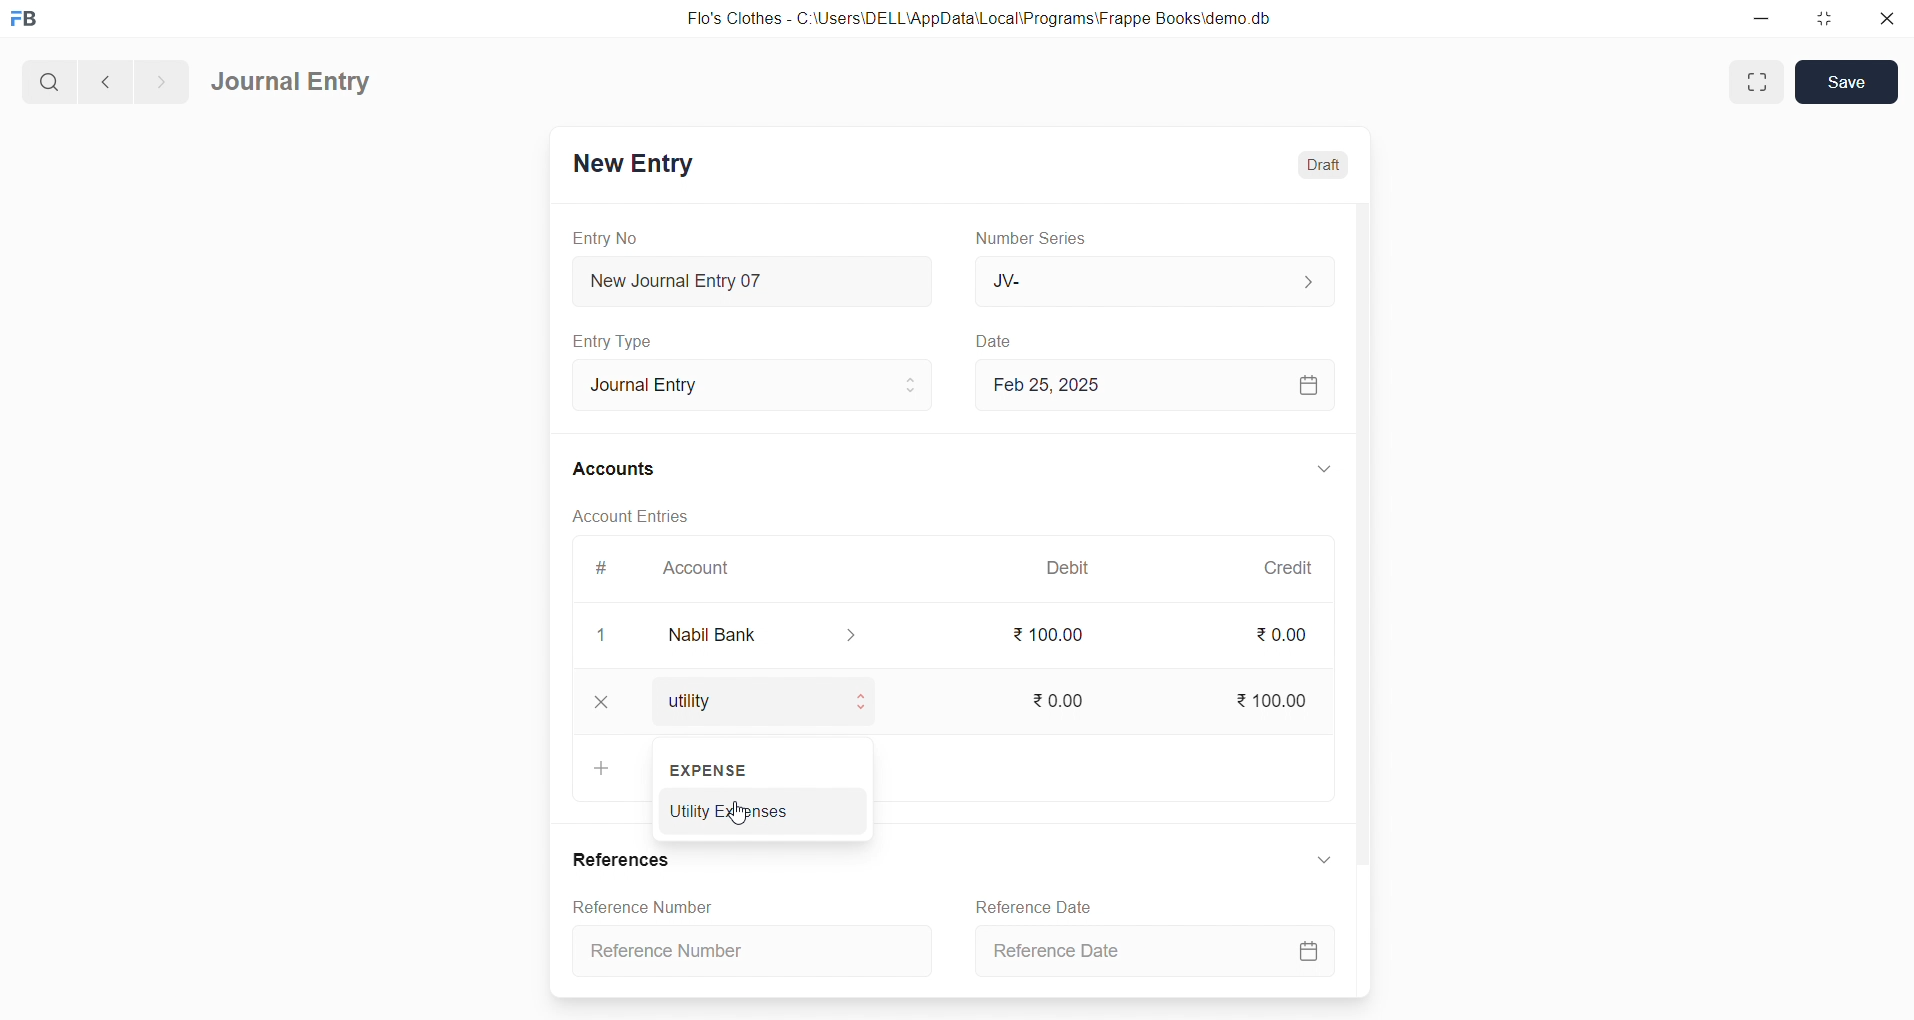 Image resolution: width=1914 pixels, height=1020 pixels. What do you see at coordinates (599, 237) in the screenshot?
I see `Entry No` at bounding box center [599, 237].